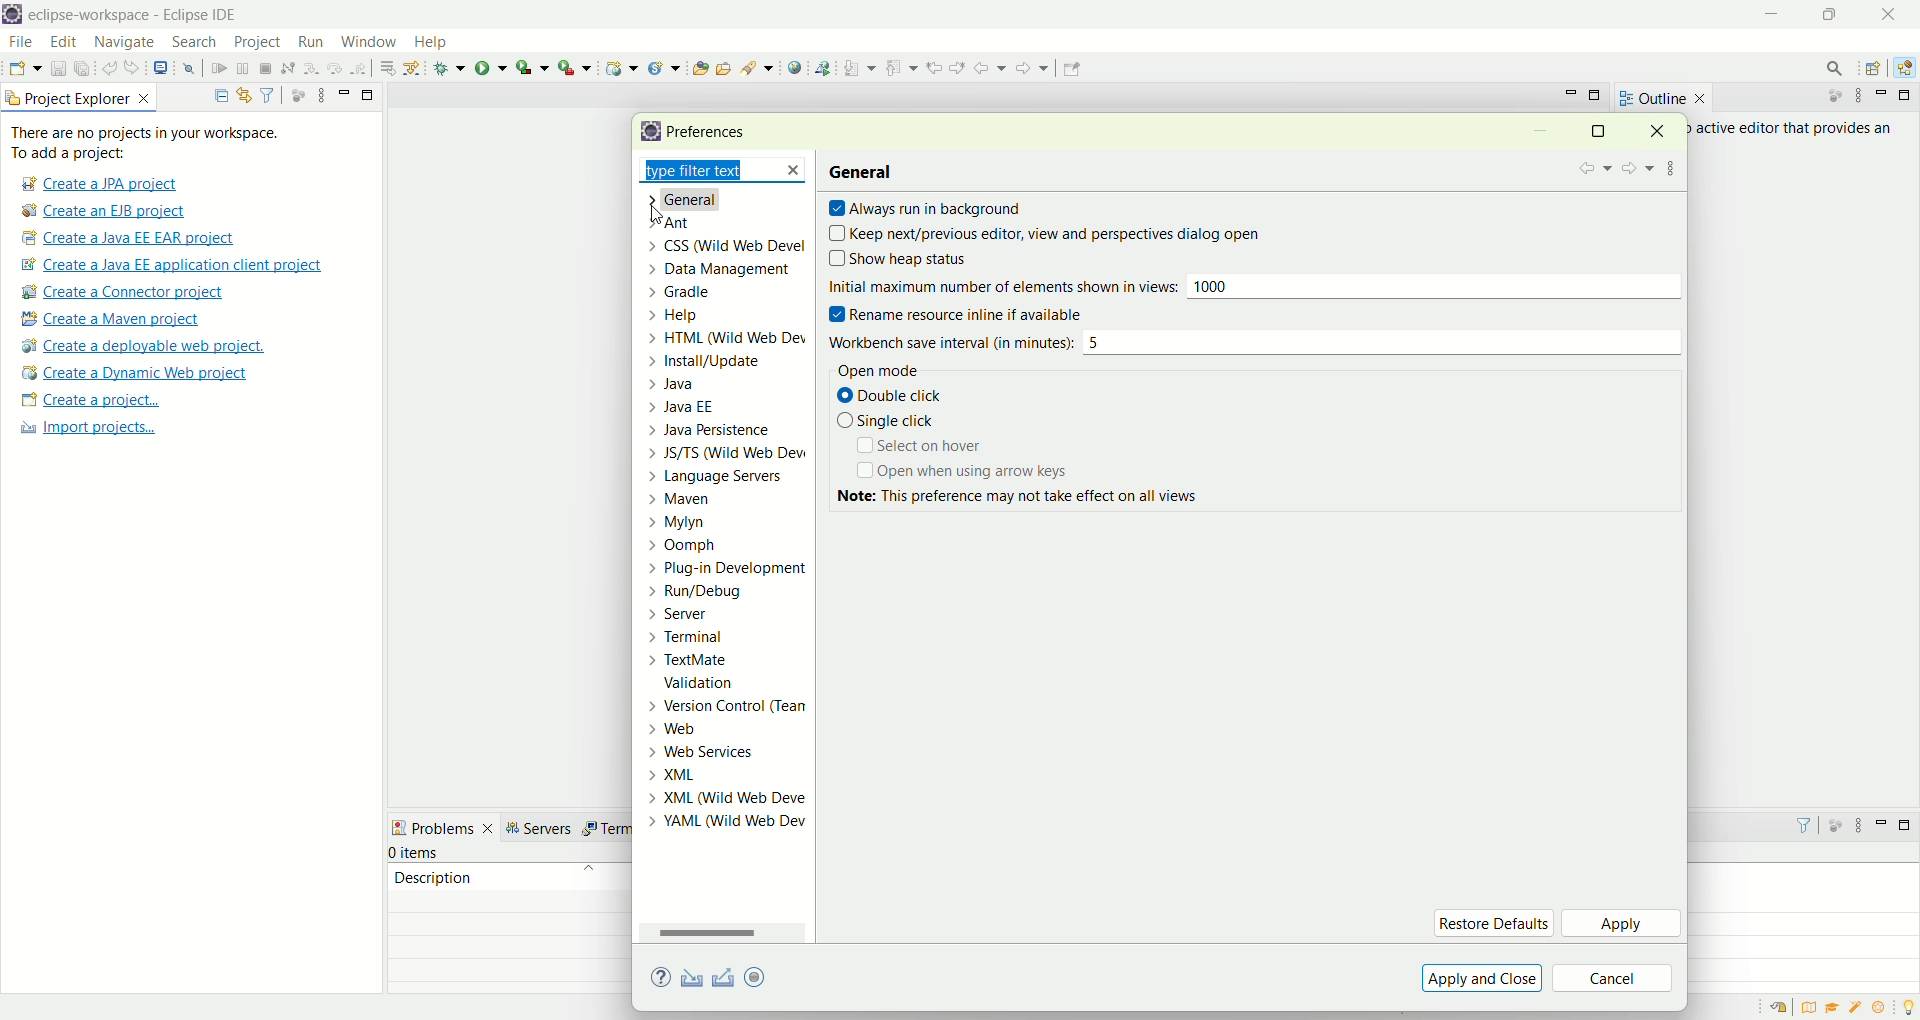 Image resolution: width=1920 pixels, height=1020 pixels. What do you see at coordinates (216, 96) in the screenshot?
I see `collapse all` at bounding box center [216, 96].